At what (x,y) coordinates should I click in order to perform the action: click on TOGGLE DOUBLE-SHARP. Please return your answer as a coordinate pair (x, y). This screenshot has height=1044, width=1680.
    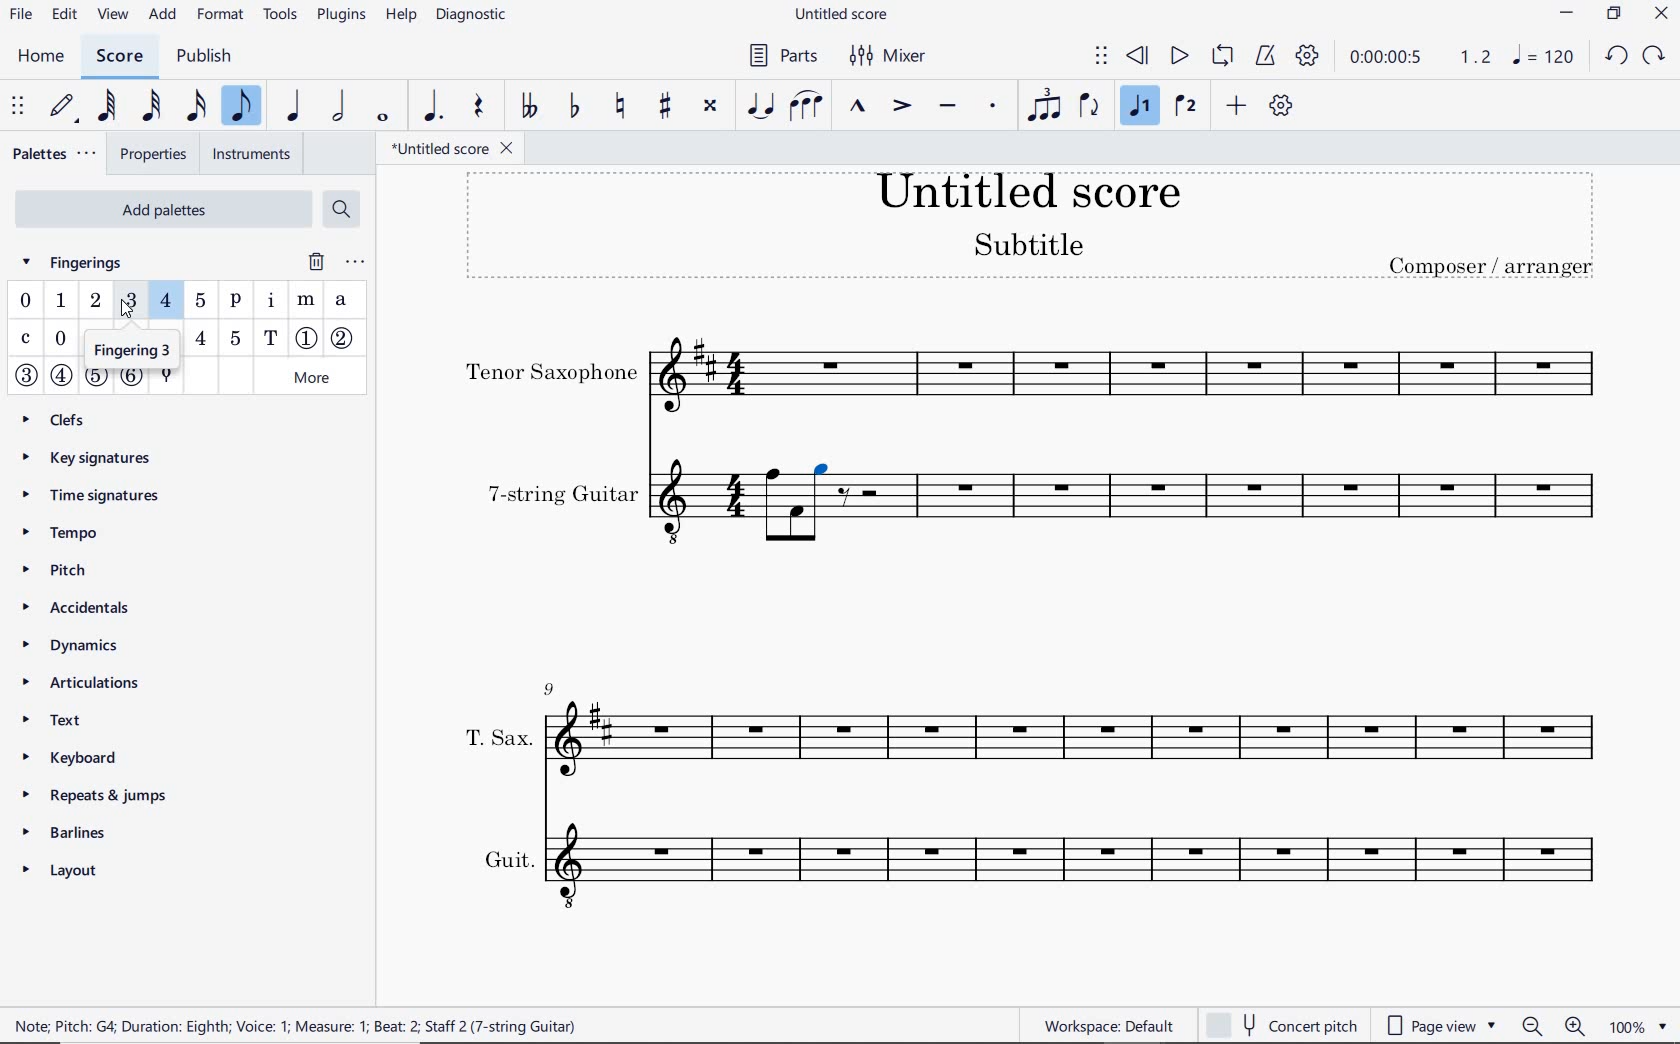
    Looking at the image, I should click on (712, 105).